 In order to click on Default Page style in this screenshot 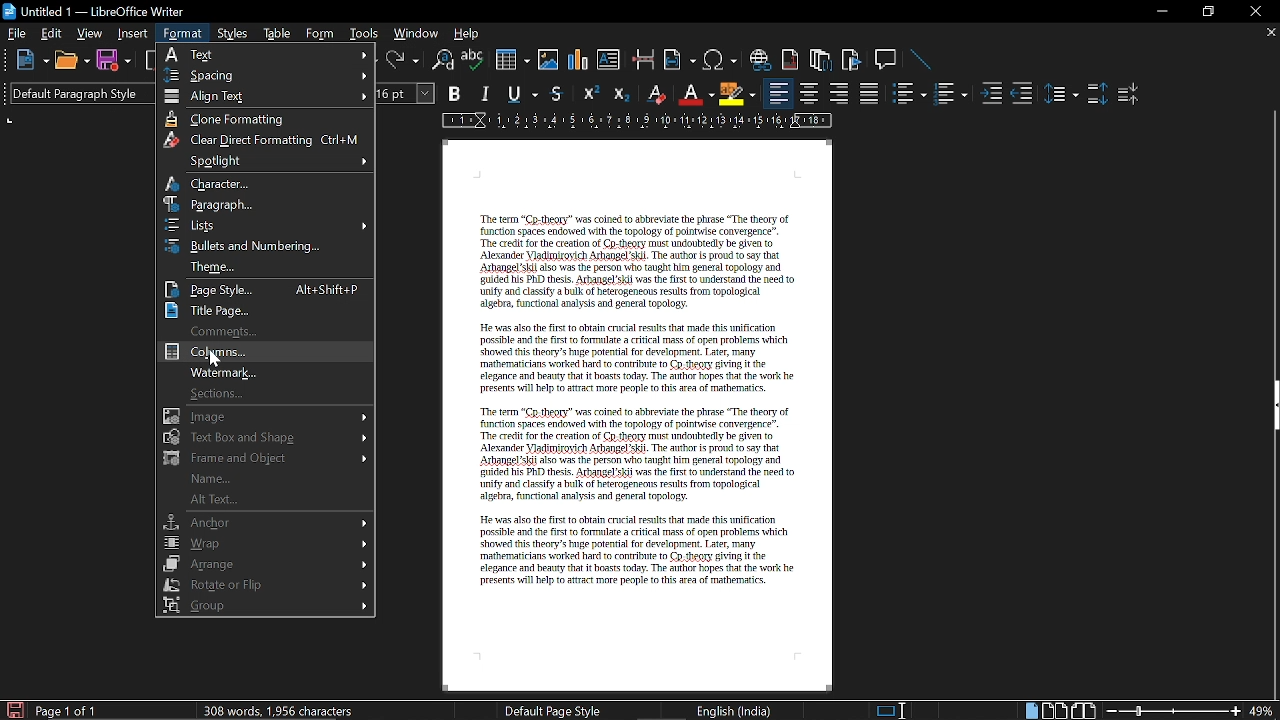, I will do `click(554, 711)`.